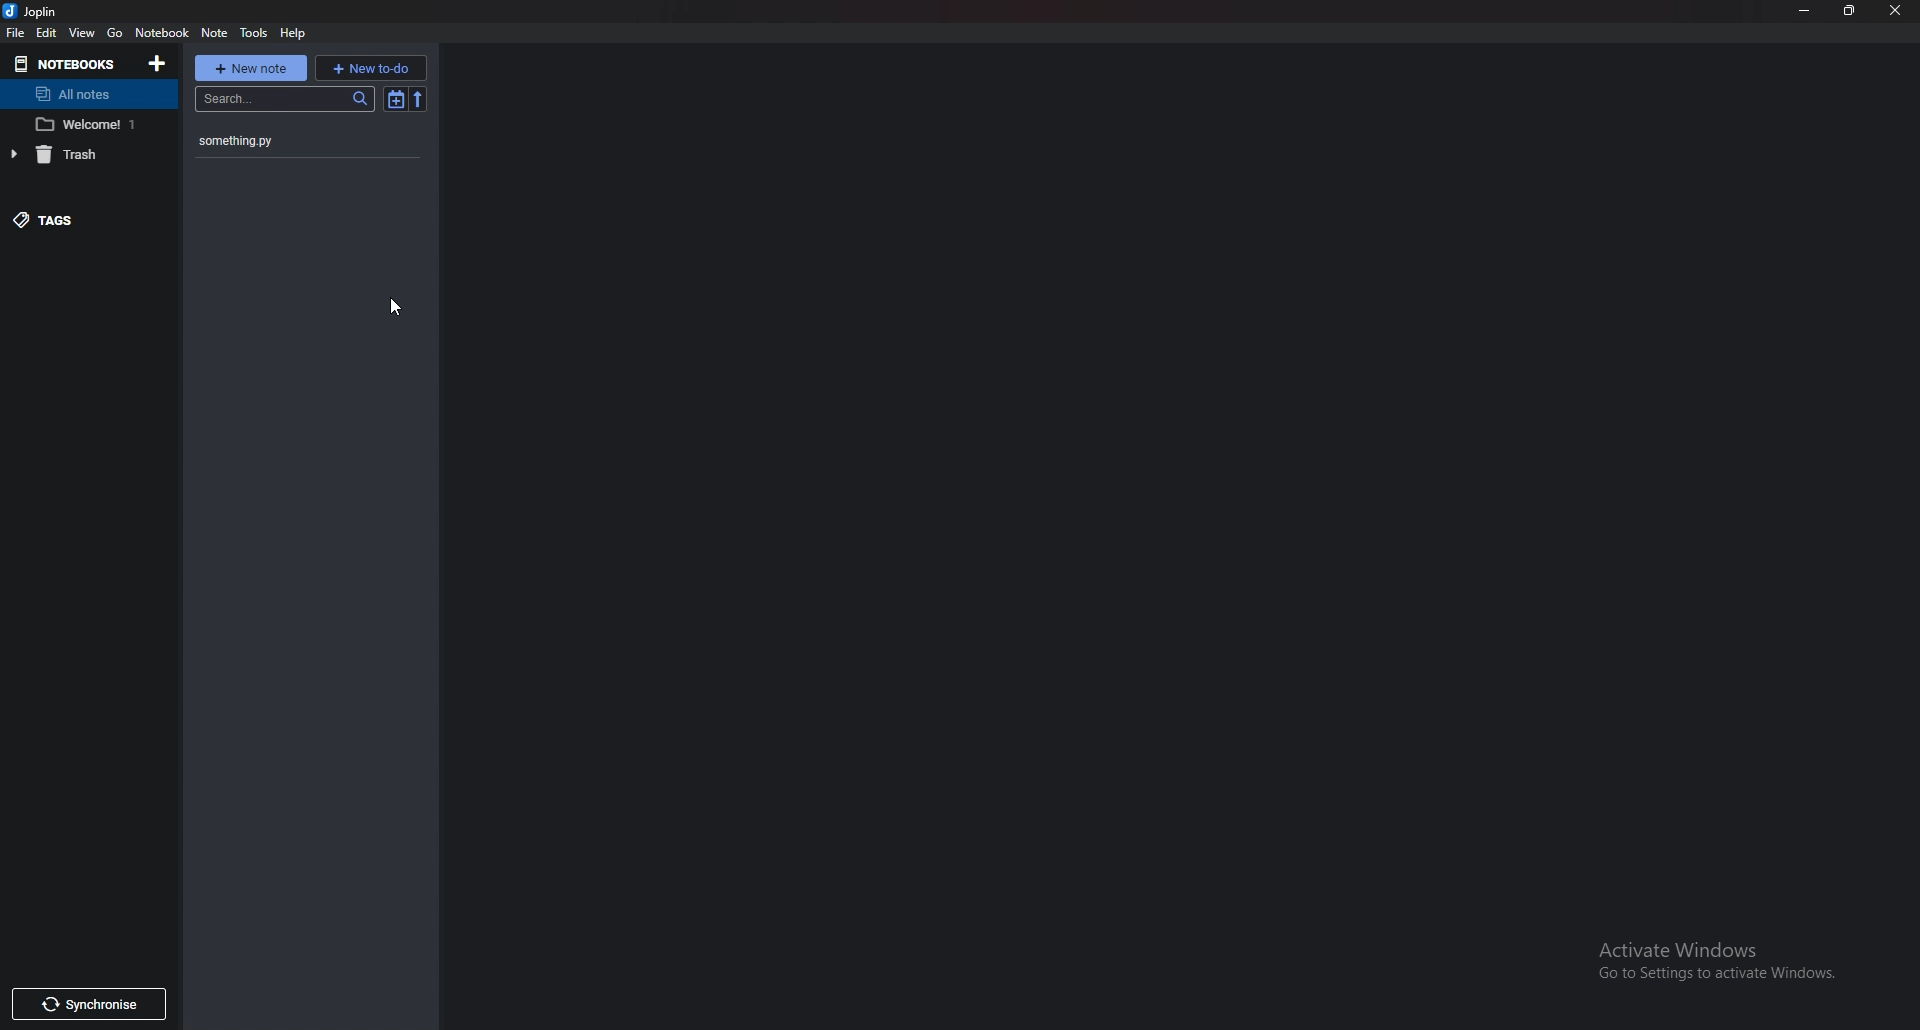 The height and width of the screenshot is (1030, 1920). Describe the element at coordinates (88, 1005) in the screenshot. I see `Synchronize` at that location.